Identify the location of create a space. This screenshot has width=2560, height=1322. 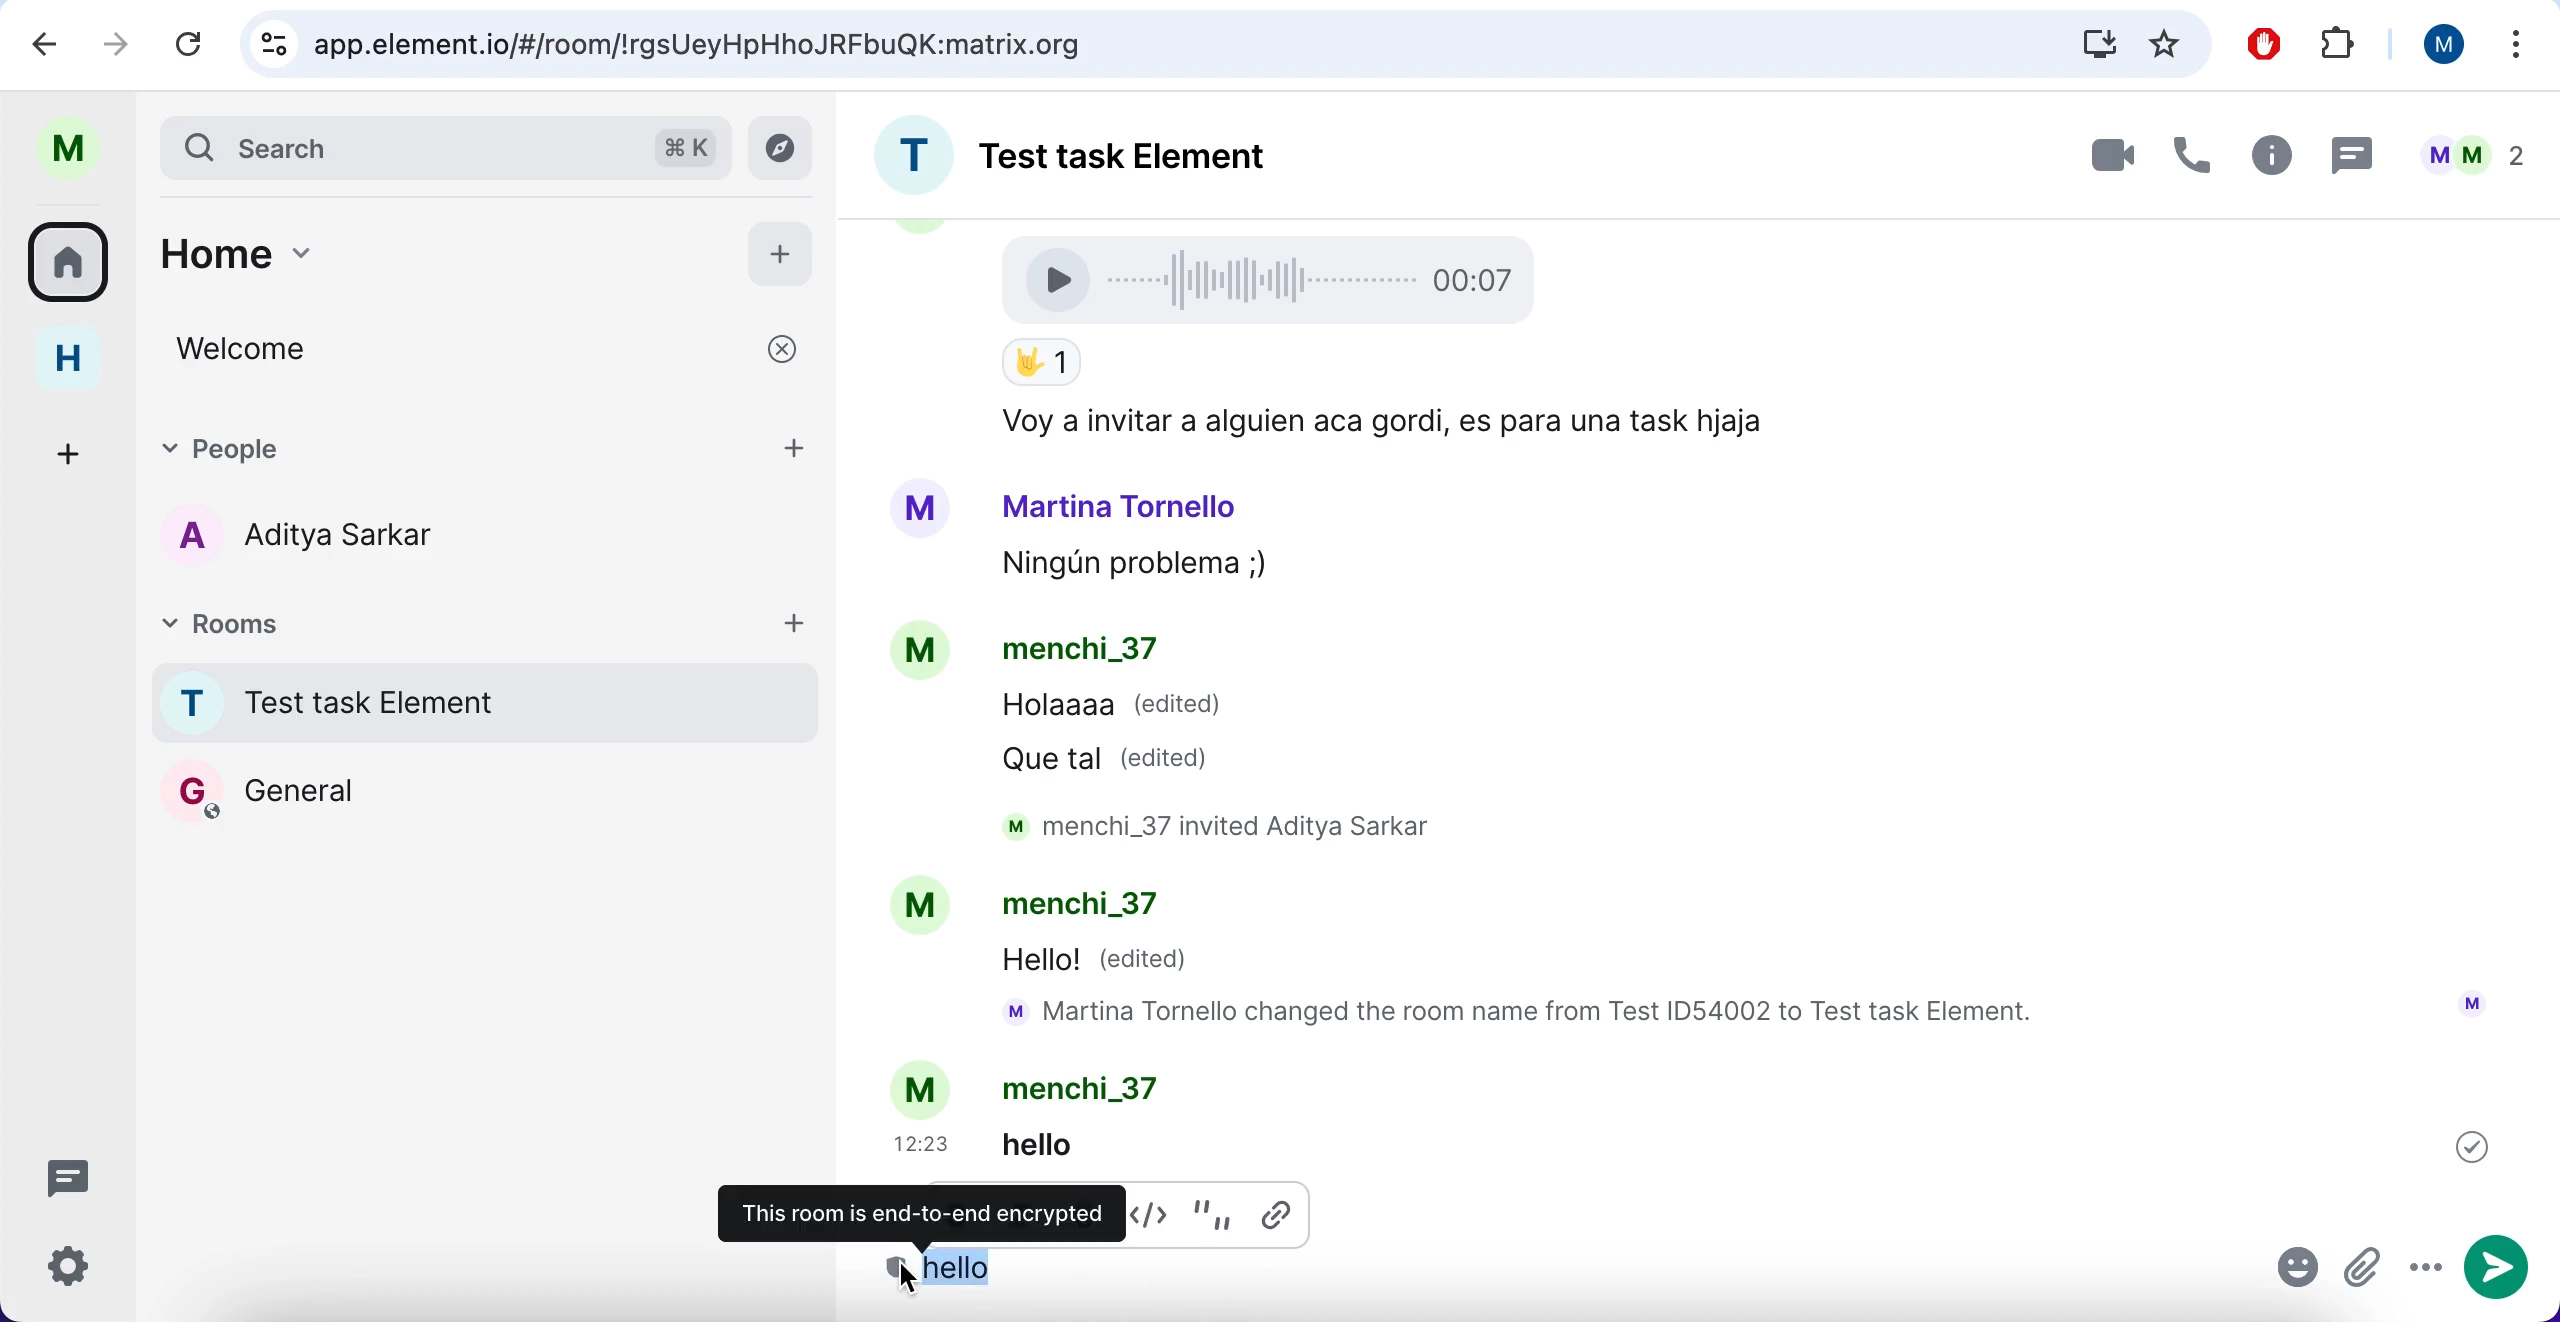
(75, 450).